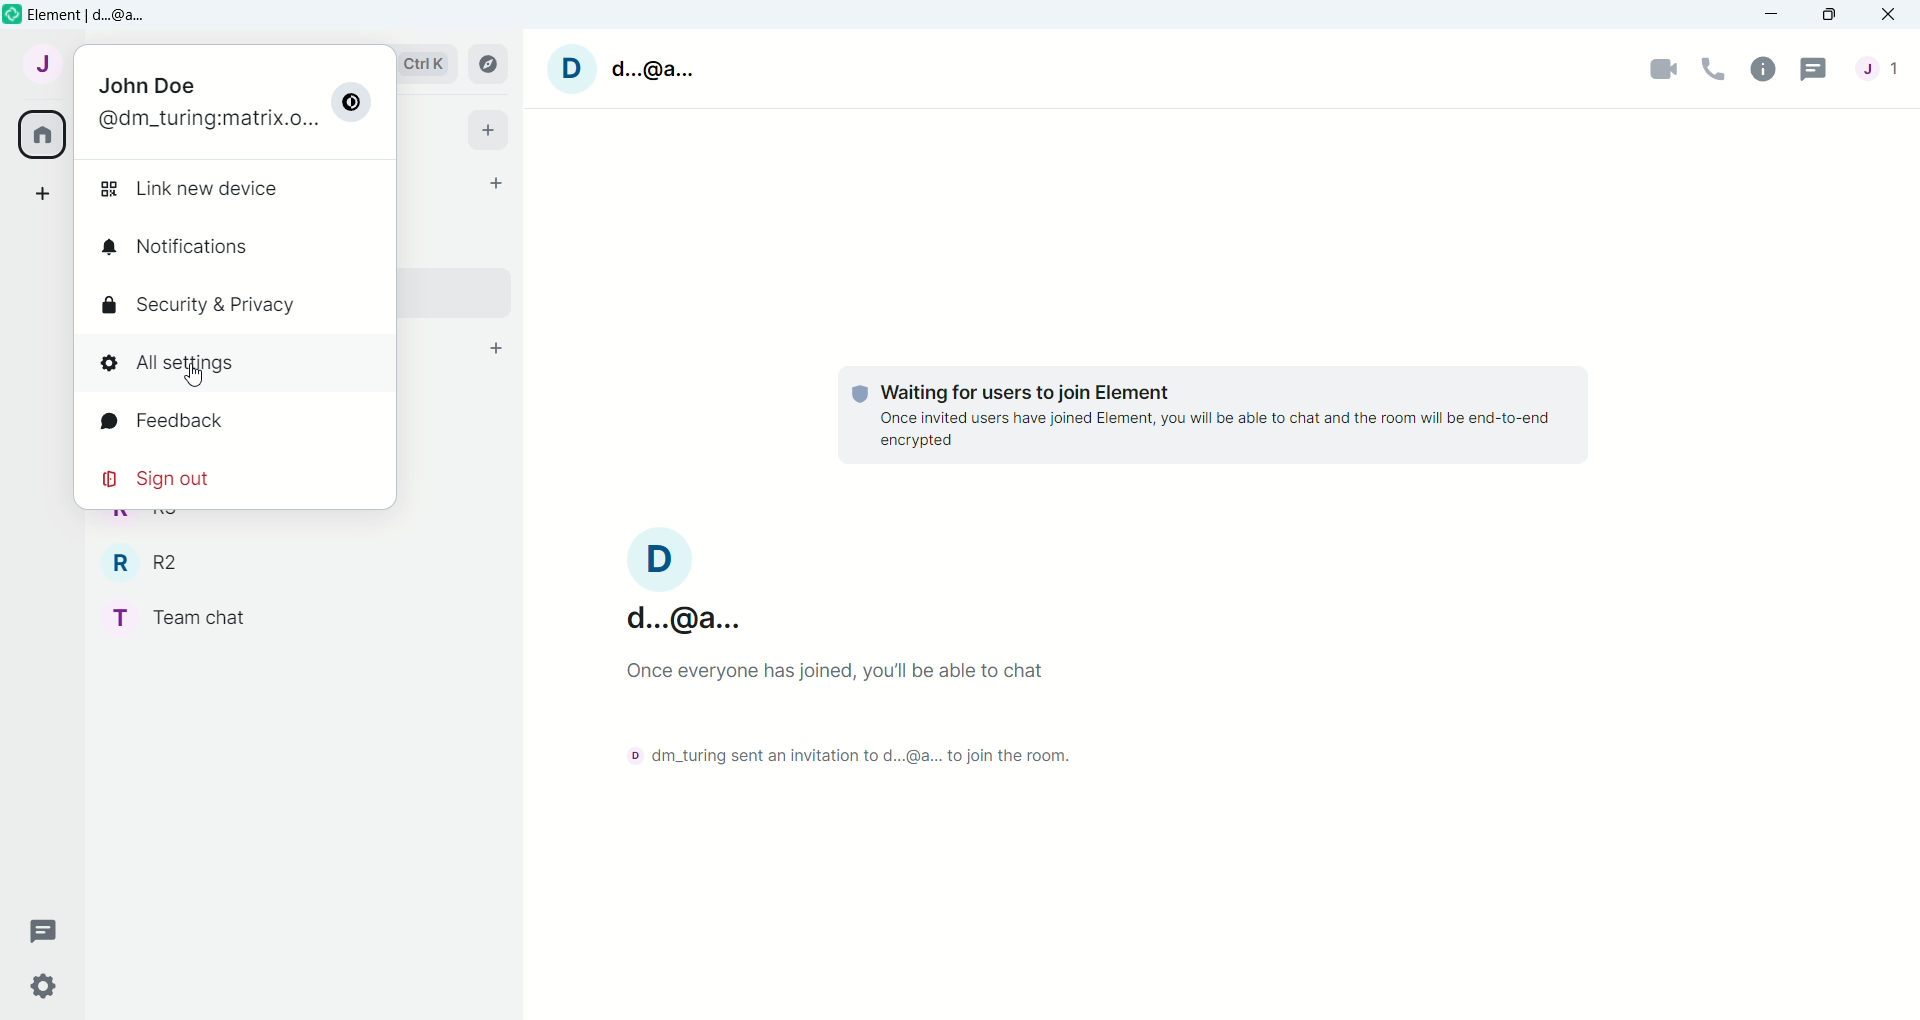 The height and width of the screenshot is (1020, 1920). Describe the element at coordinates (497, 178) in the screenshot. I see `Start chat` at that location.